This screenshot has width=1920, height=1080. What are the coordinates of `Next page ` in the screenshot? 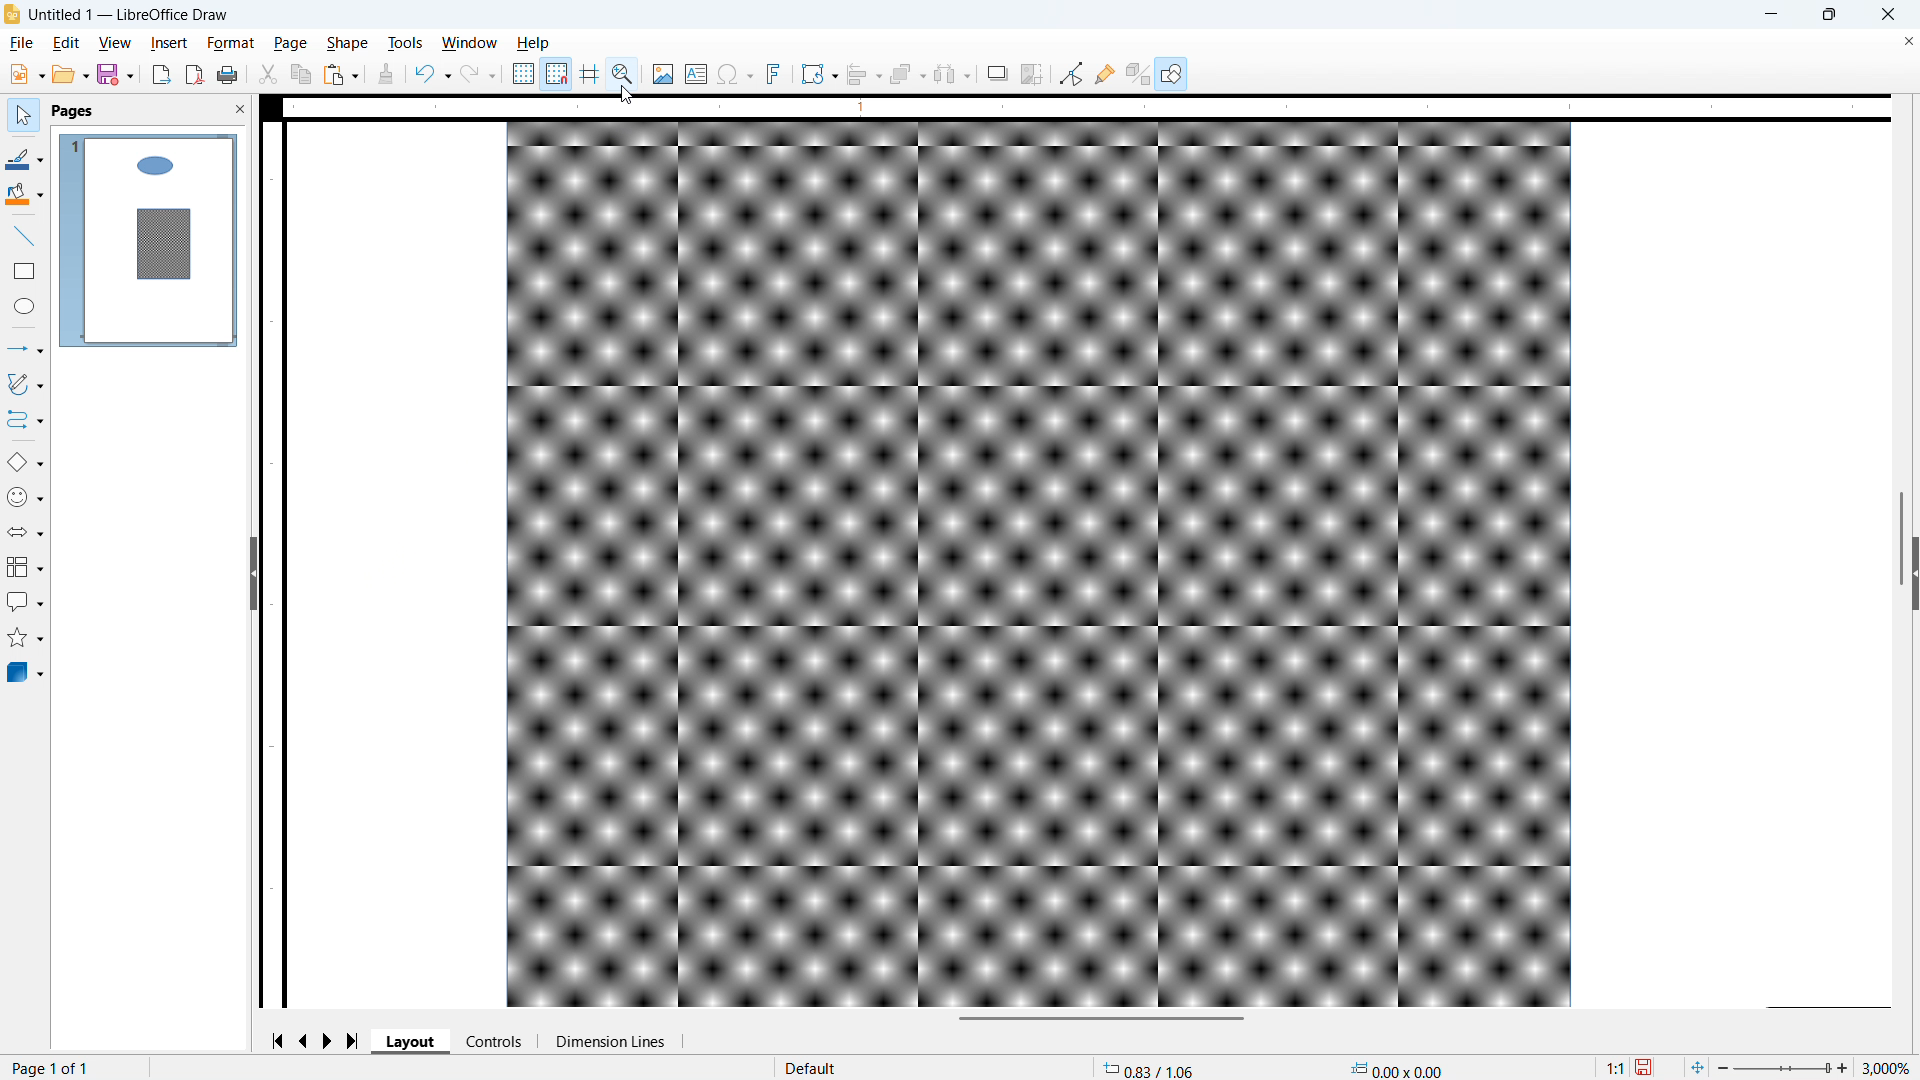 It's located at (331, 1040).